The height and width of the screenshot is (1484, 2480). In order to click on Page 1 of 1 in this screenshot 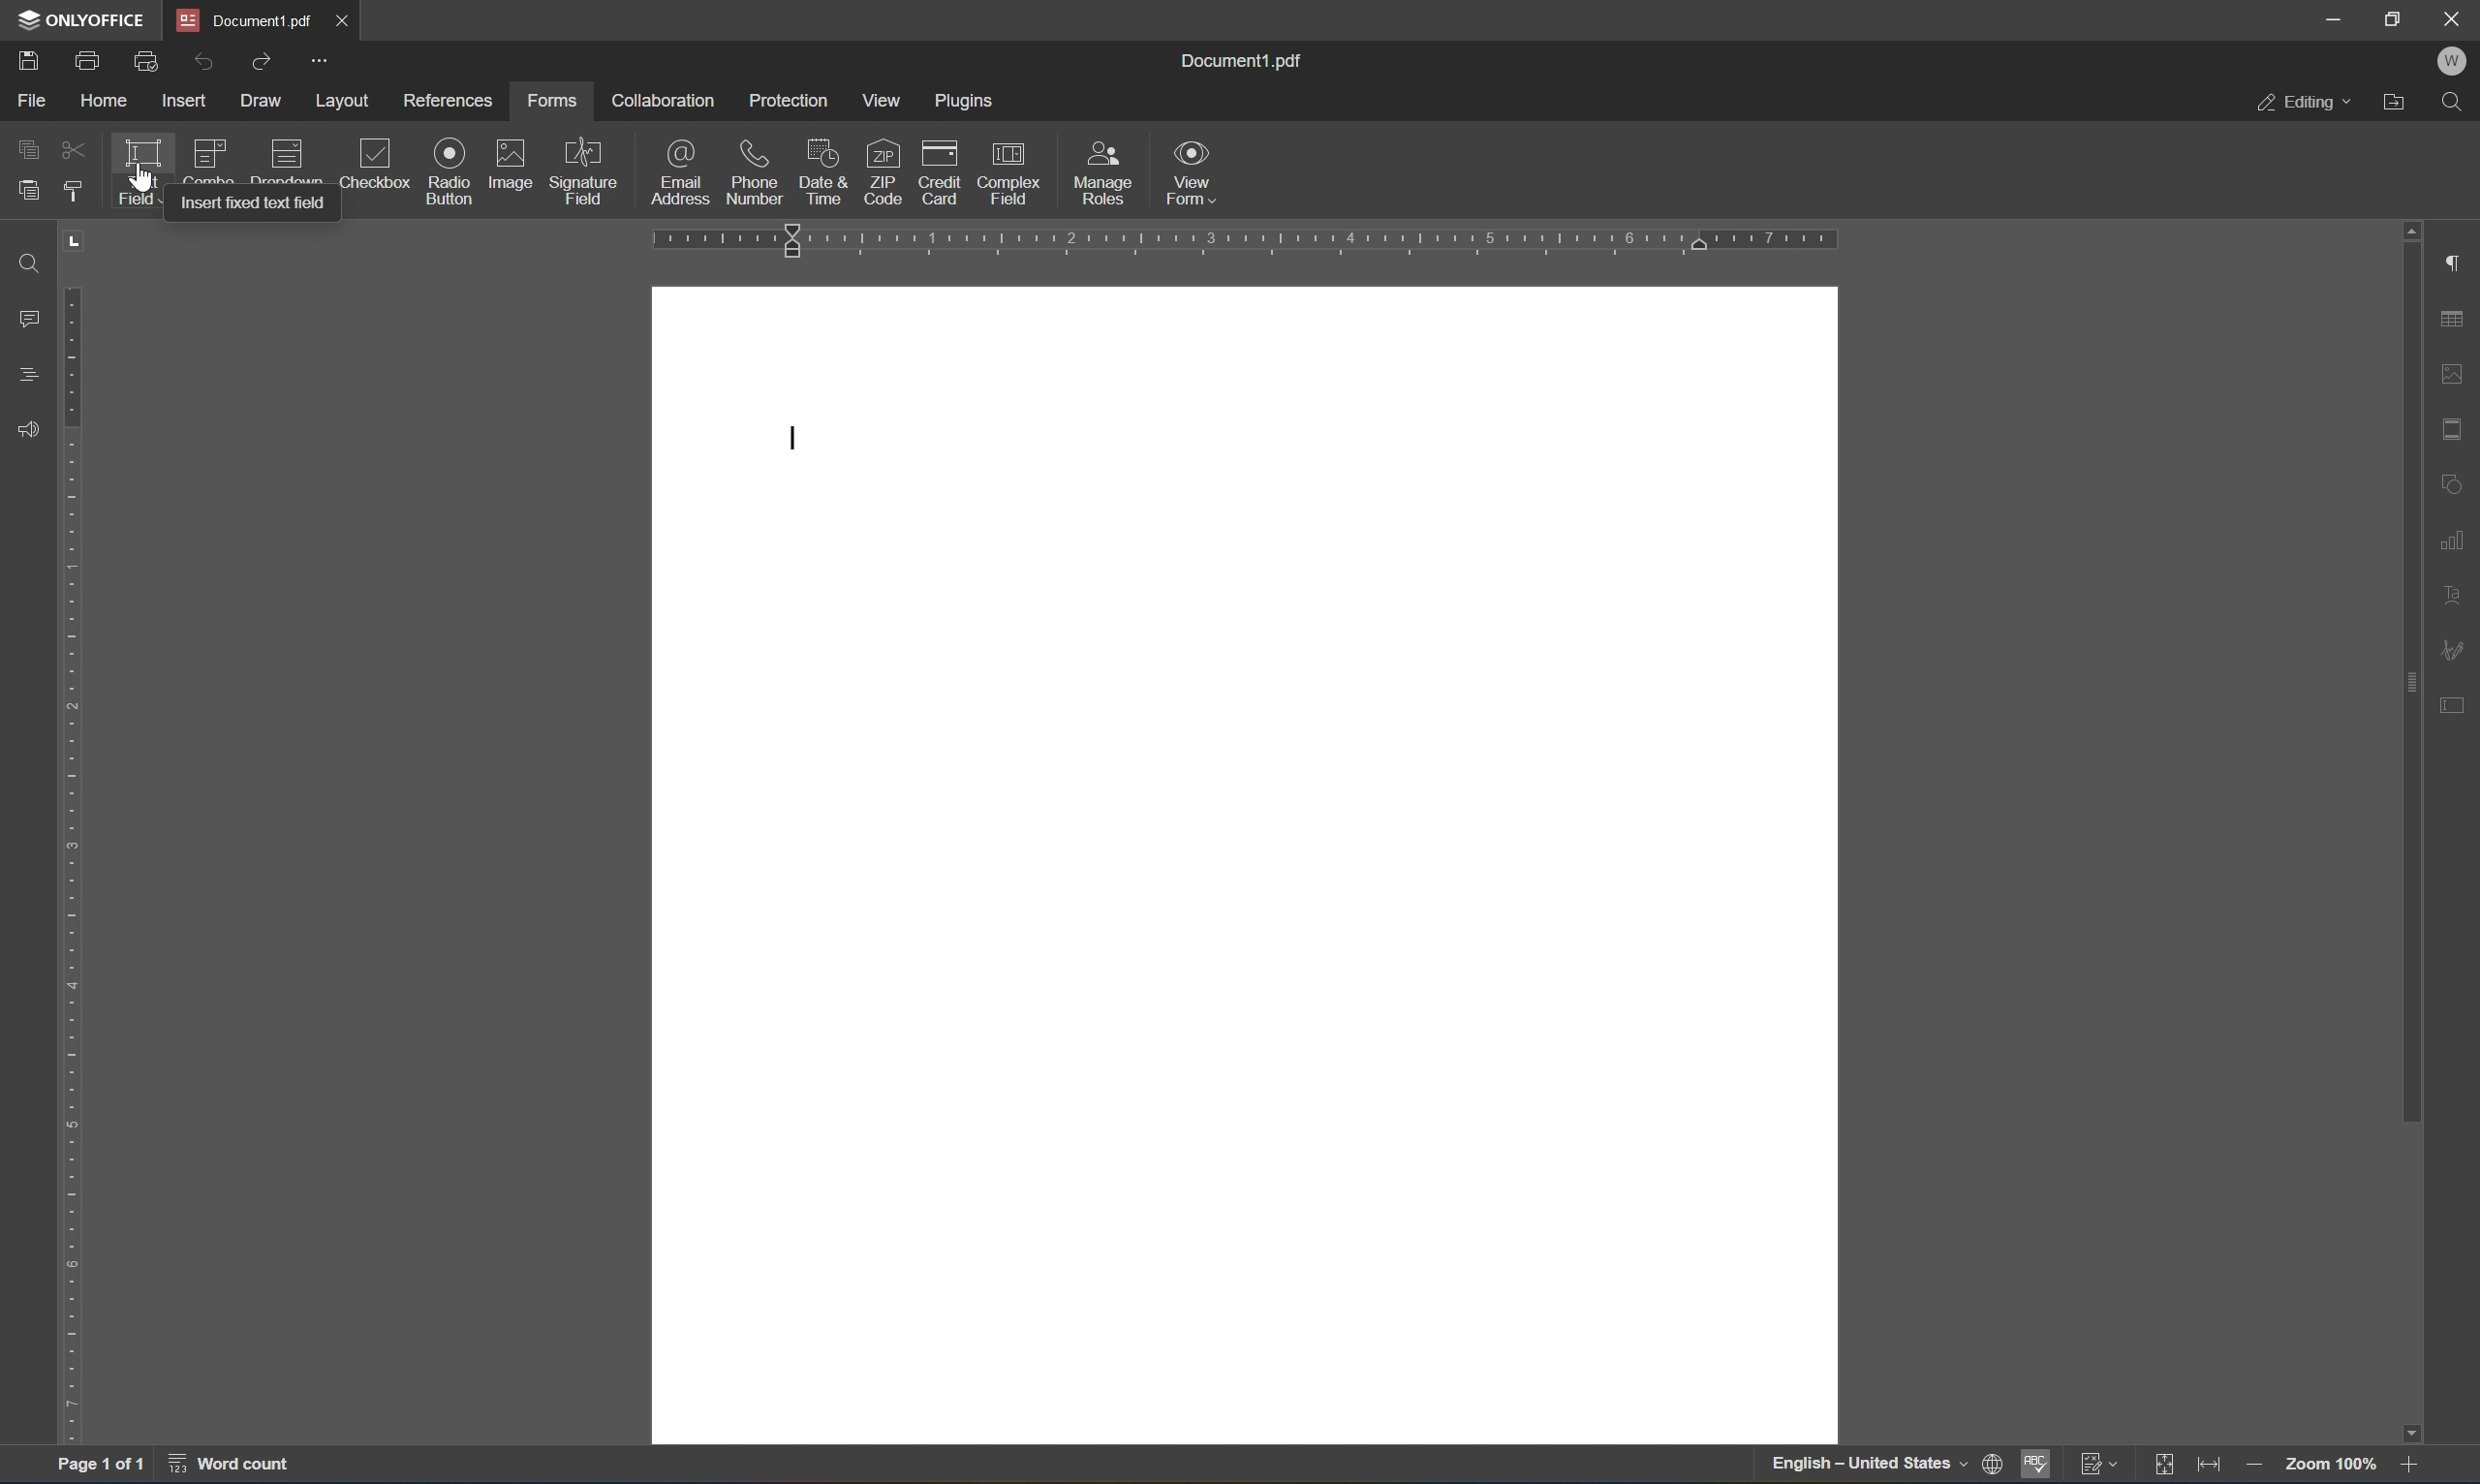, I will do `click(102, 1467)`.